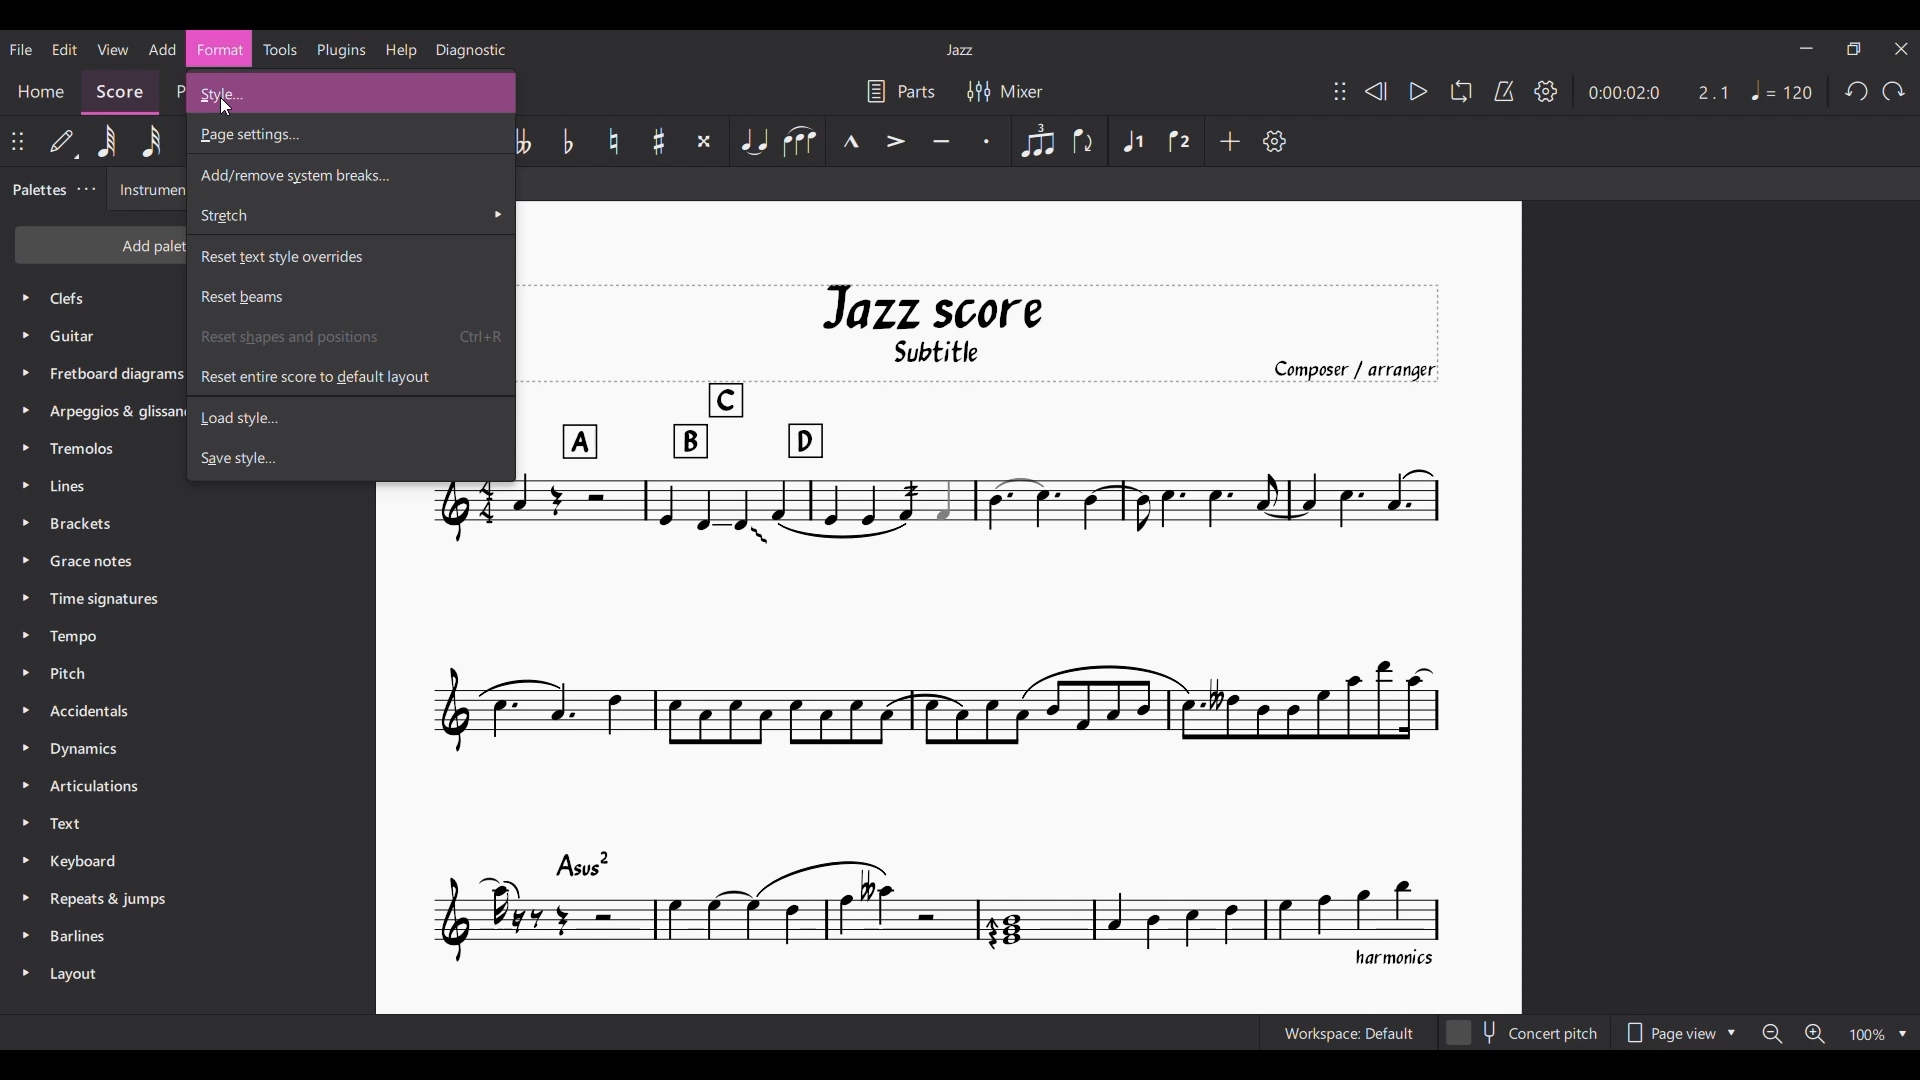 This screenshot has height=1080, width=1920. What do you see at coordinates (116, 375) in the screenshot?
I see `Fretboard` at bounding box center [116, 375].